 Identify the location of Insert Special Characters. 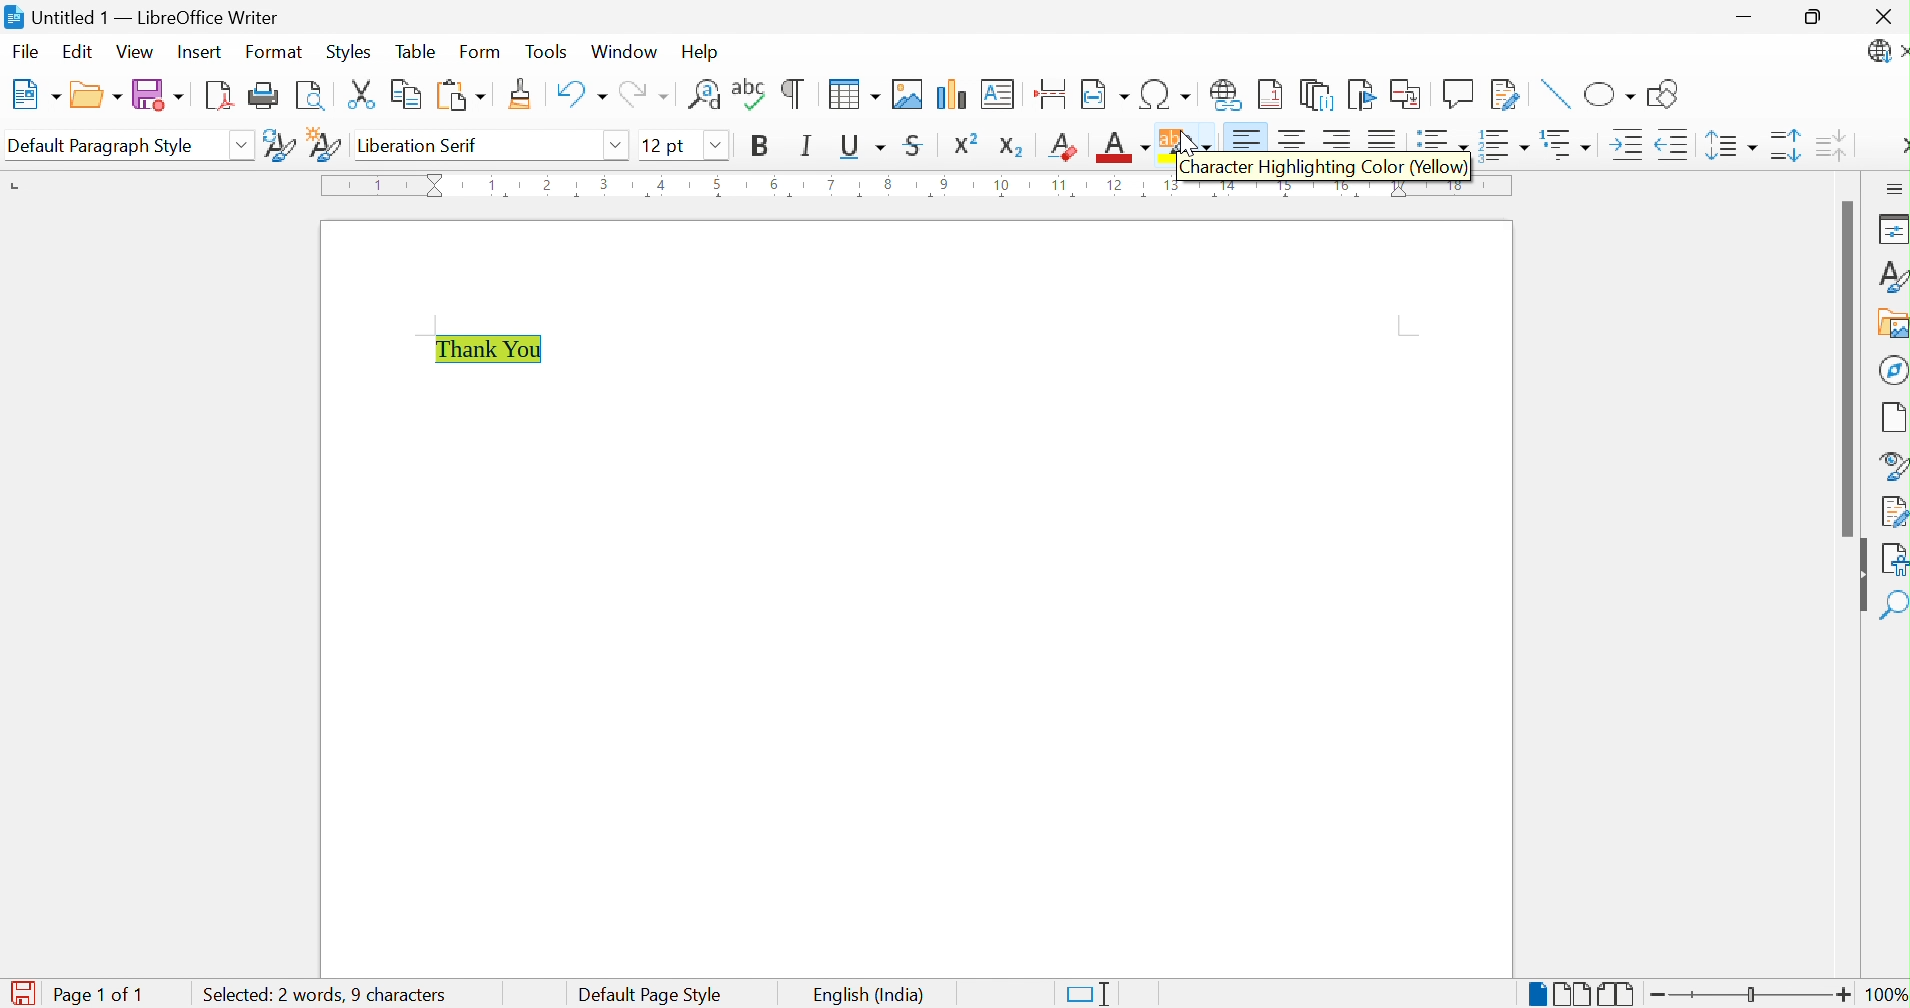
(1165, 94).